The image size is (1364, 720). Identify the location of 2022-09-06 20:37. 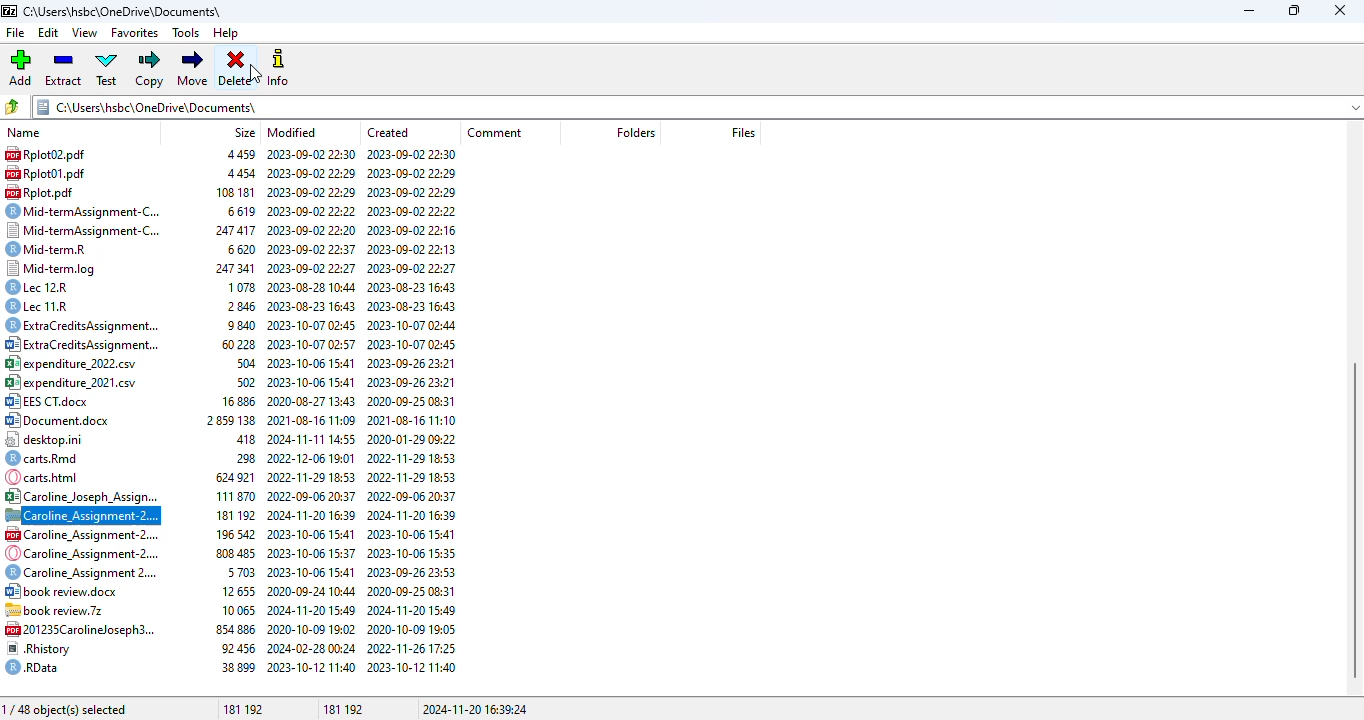
(411, 495).